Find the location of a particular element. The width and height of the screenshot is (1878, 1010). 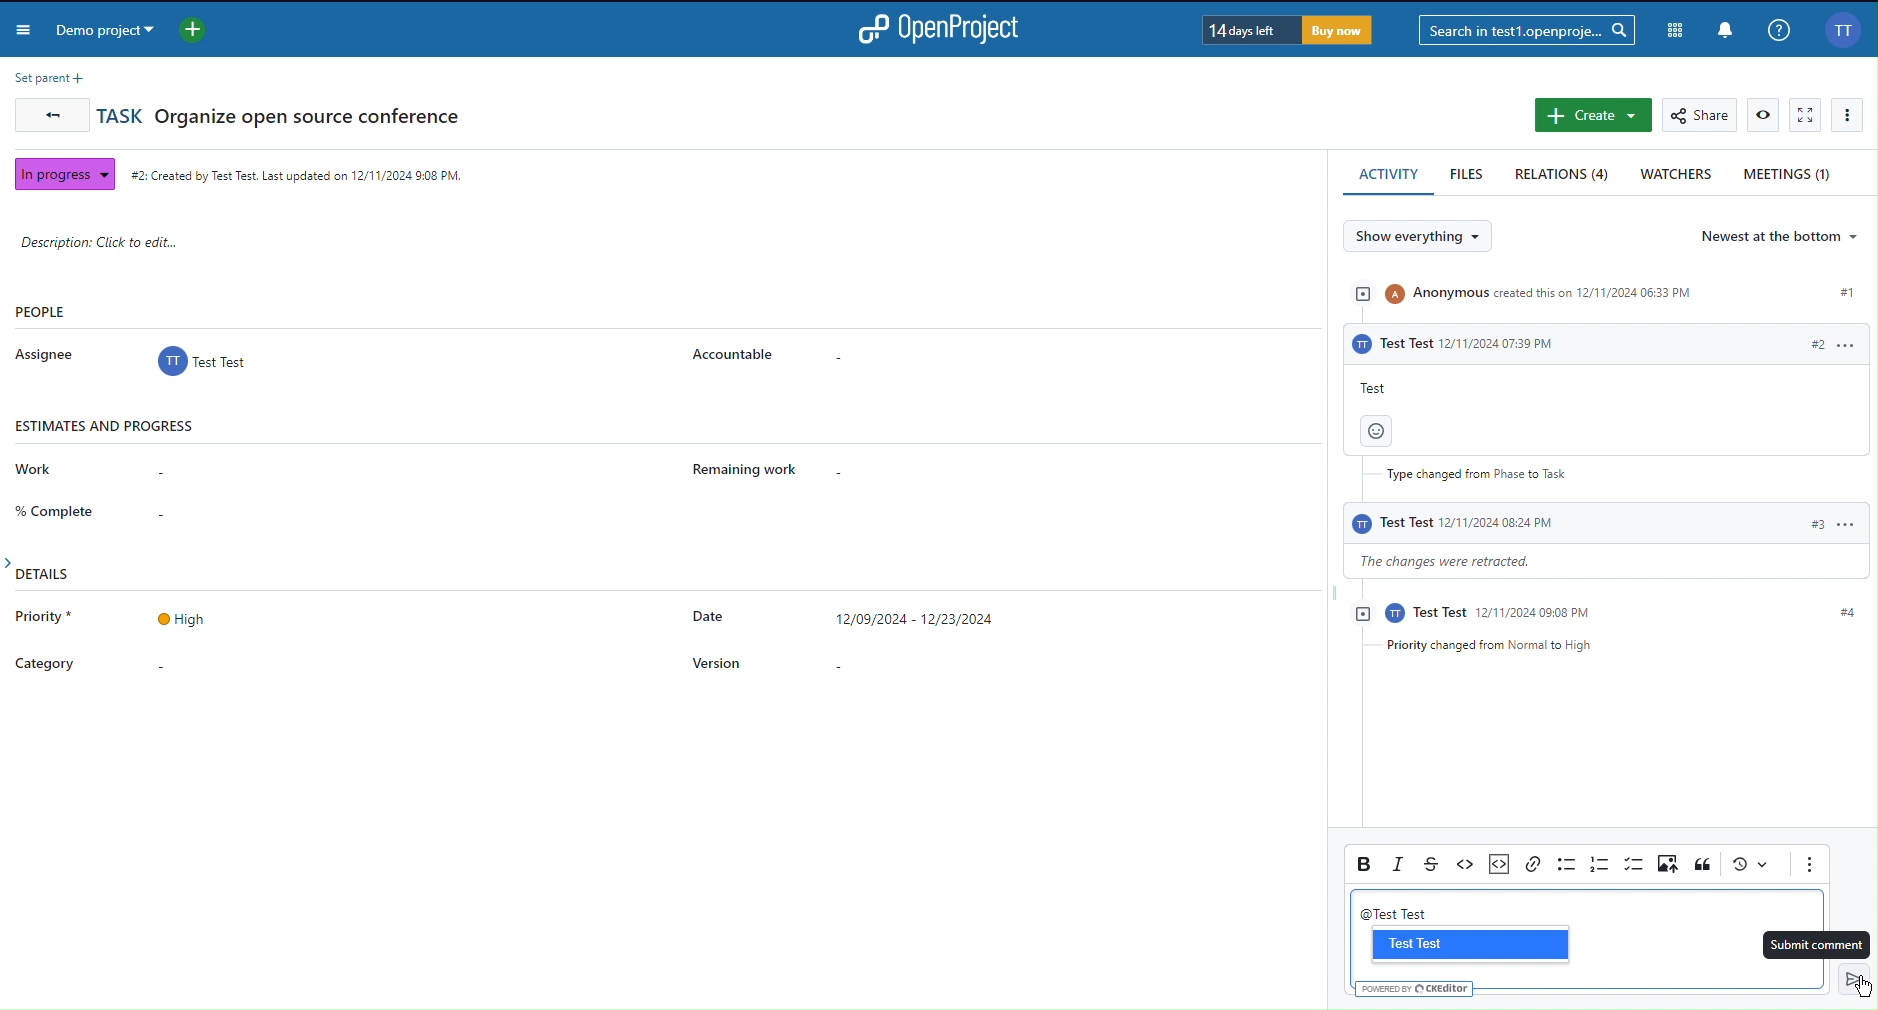

View is located at coordinates (1764, 115).